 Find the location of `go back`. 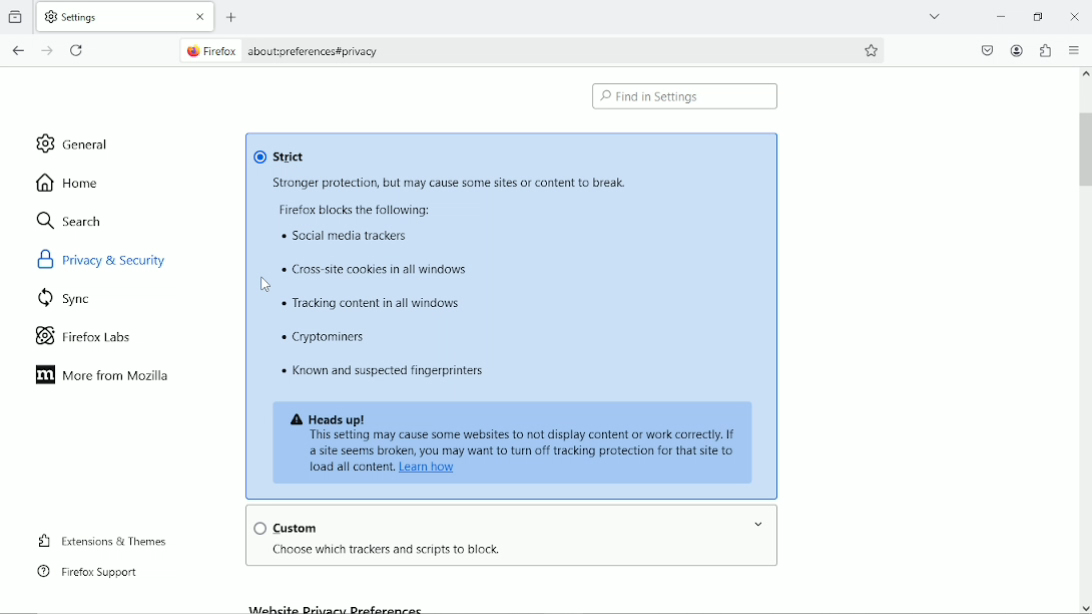

go back is located at coordinates (19, 50).